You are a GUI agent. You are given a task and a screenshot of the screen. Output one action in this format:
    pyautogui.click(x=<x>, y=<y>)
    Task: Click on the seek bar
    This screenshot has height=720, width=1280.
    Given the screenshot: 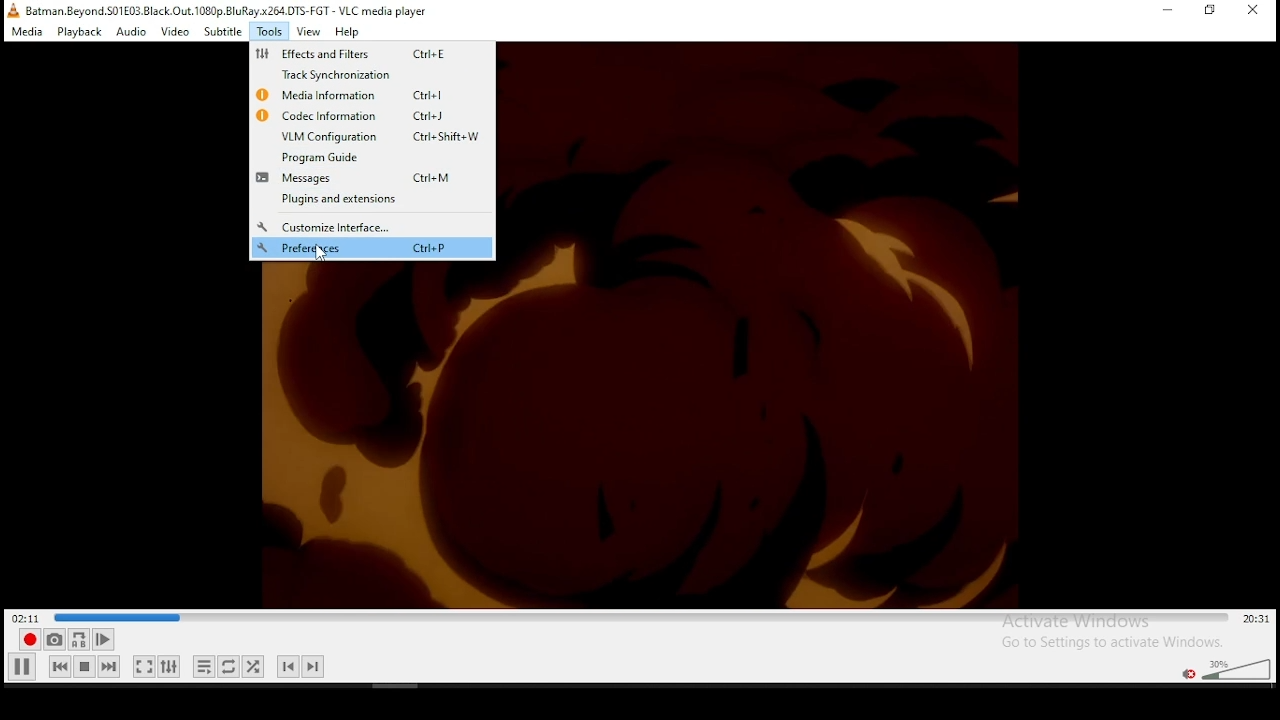 What is the action you would take?
    pyautogui.click(x=643, y=618)
    